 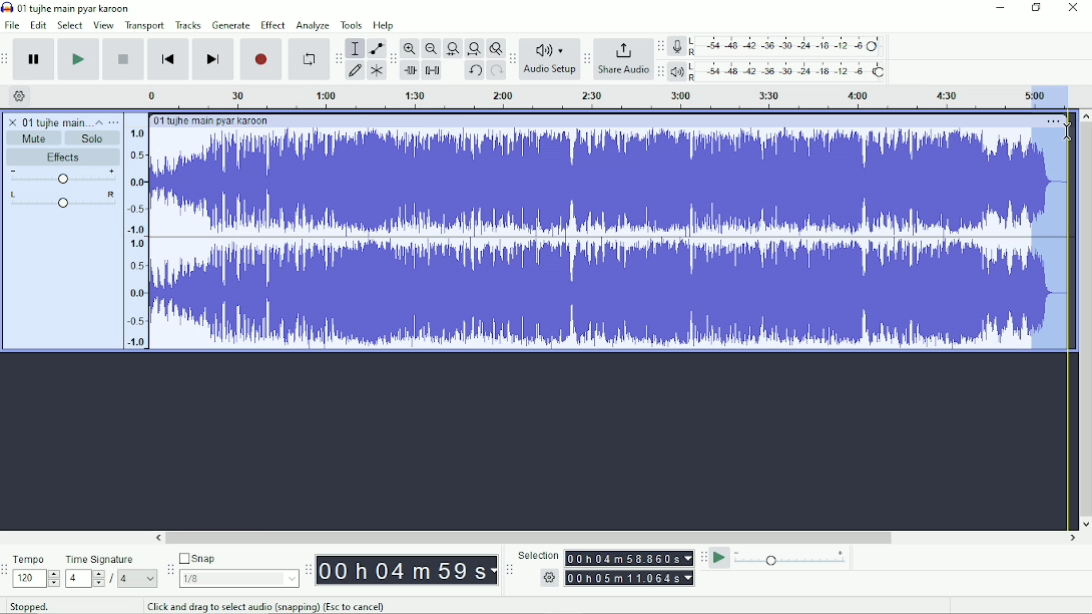 I want to click on Audacity tools toolbar, so click(x=338, y=58).